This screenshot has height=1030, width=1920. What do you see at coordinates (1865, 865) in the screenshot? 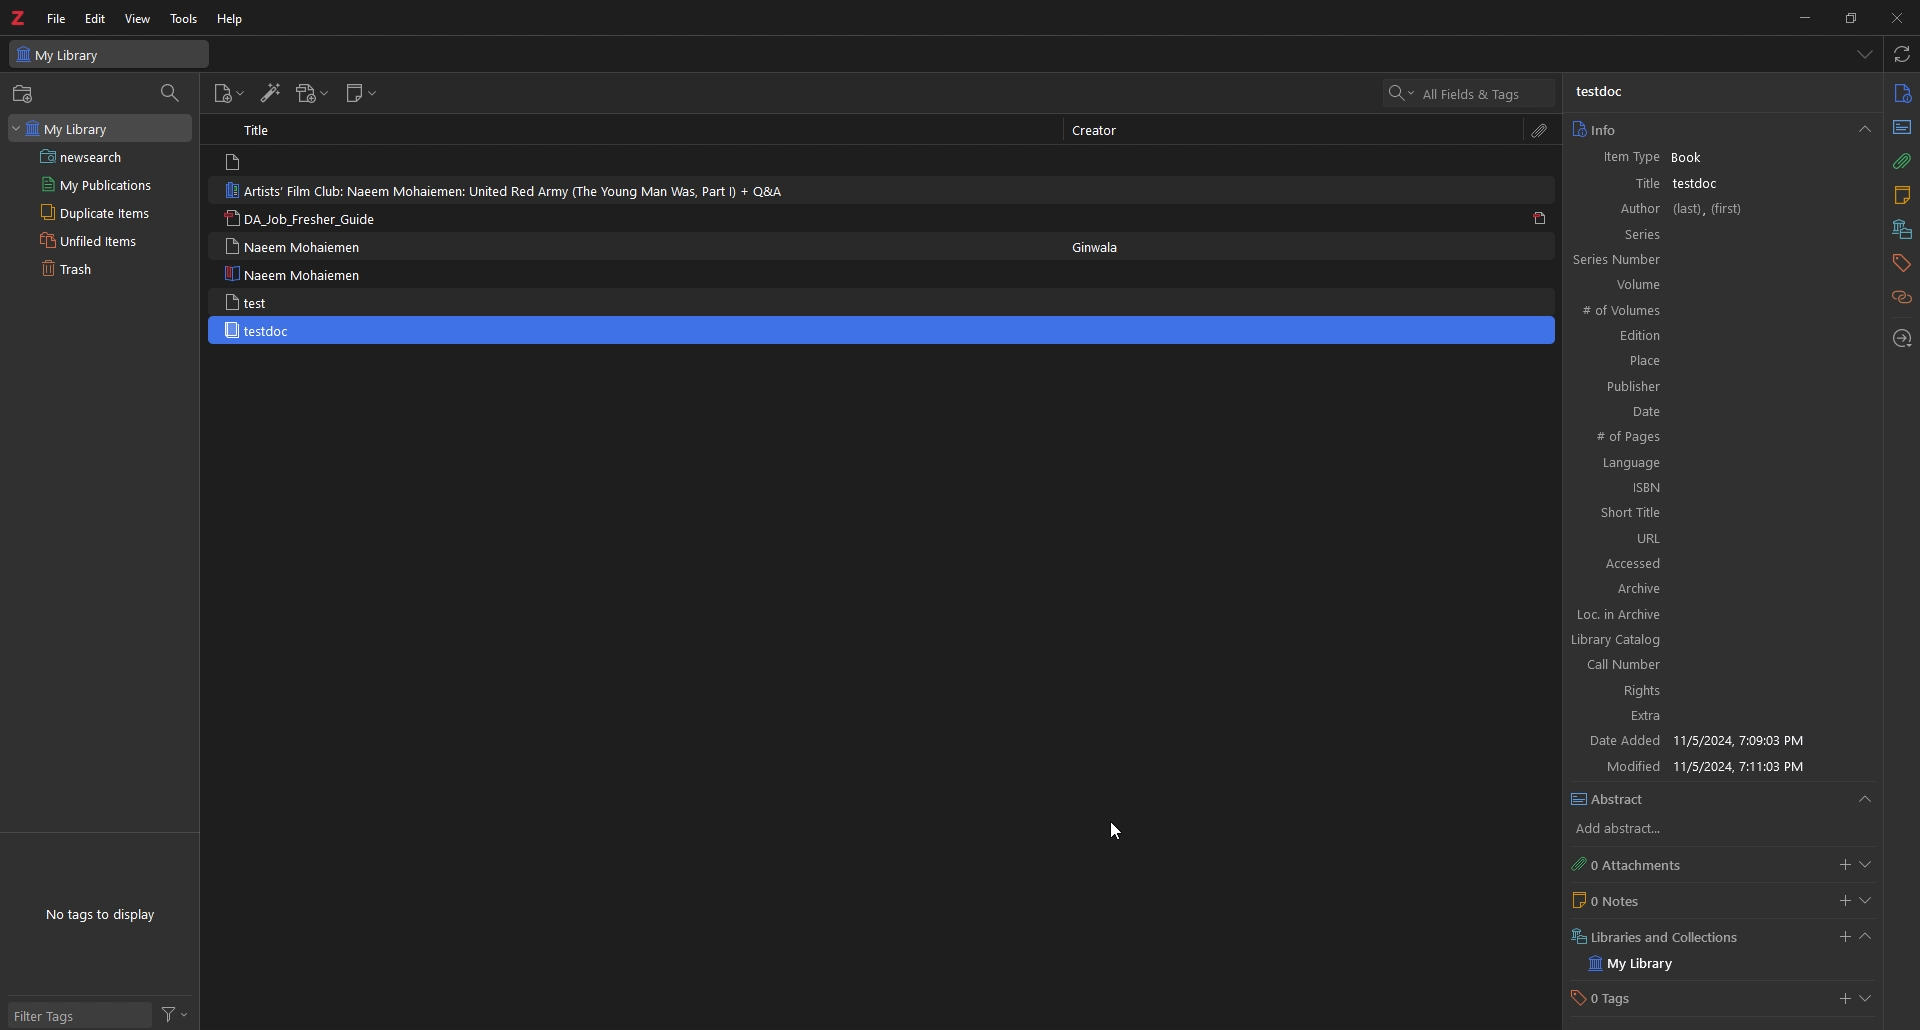
I see `show` at bounding box center [1865, 865].